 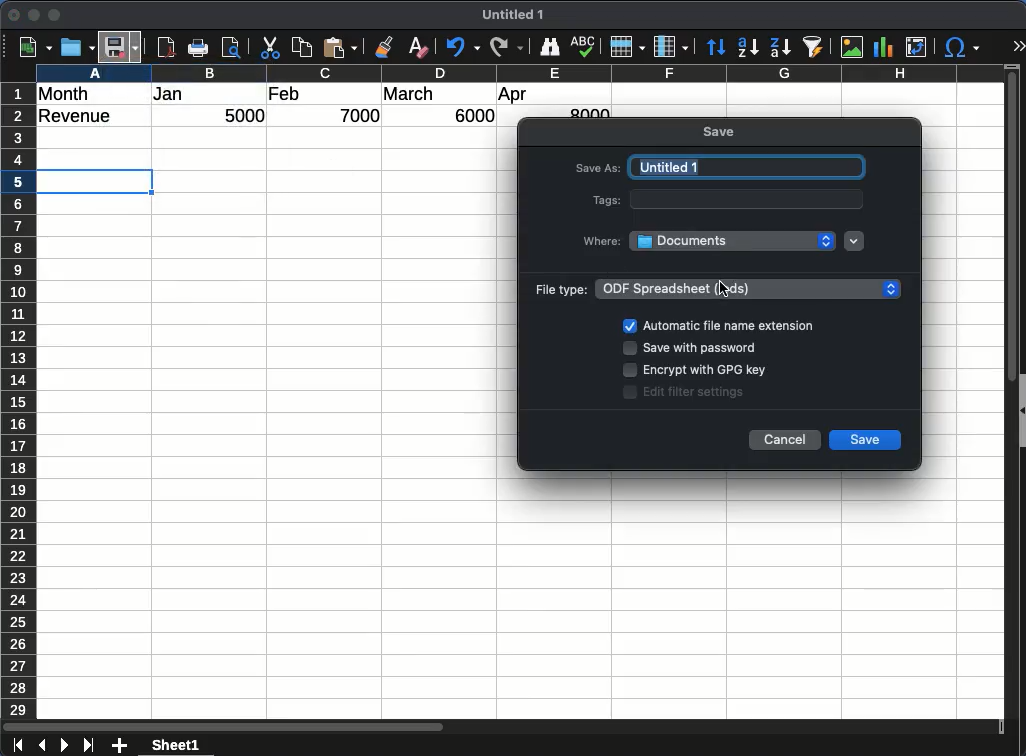 I want to click on row, so click(x=17, y=400).